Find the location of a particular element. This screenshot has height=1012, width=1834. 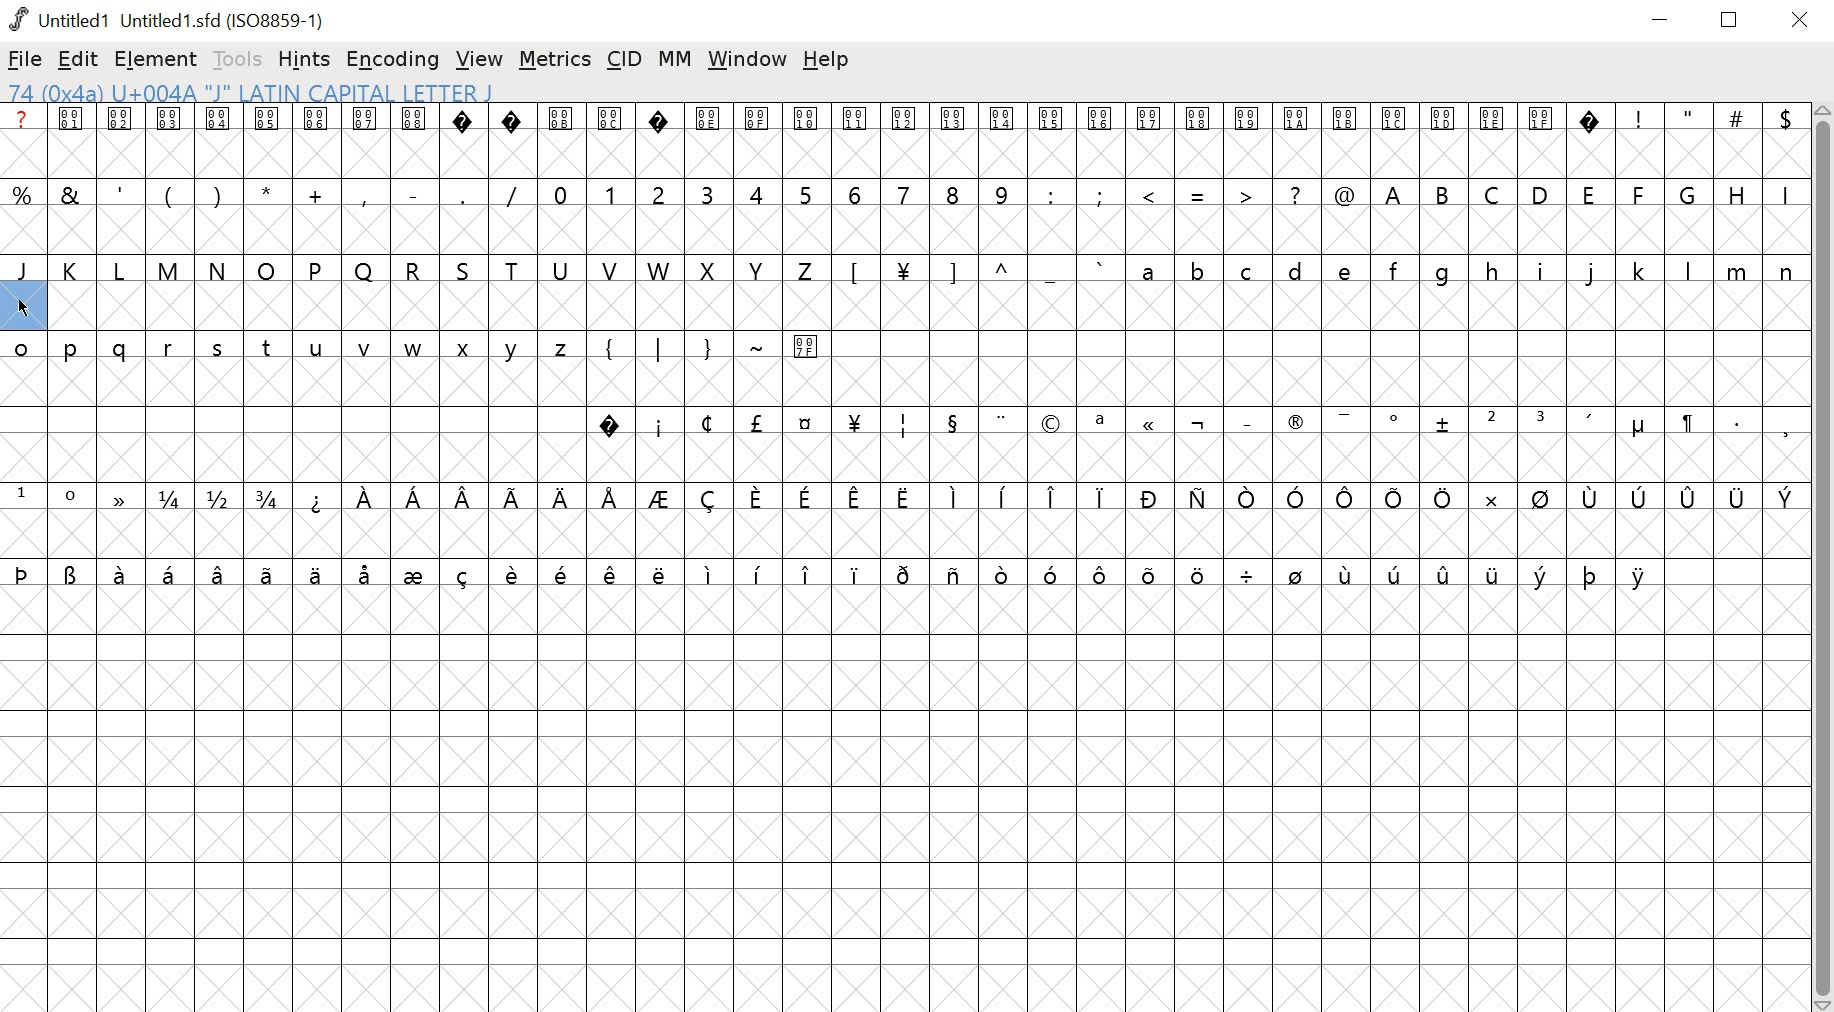

TOOLS is located at coordinates (240, 59).